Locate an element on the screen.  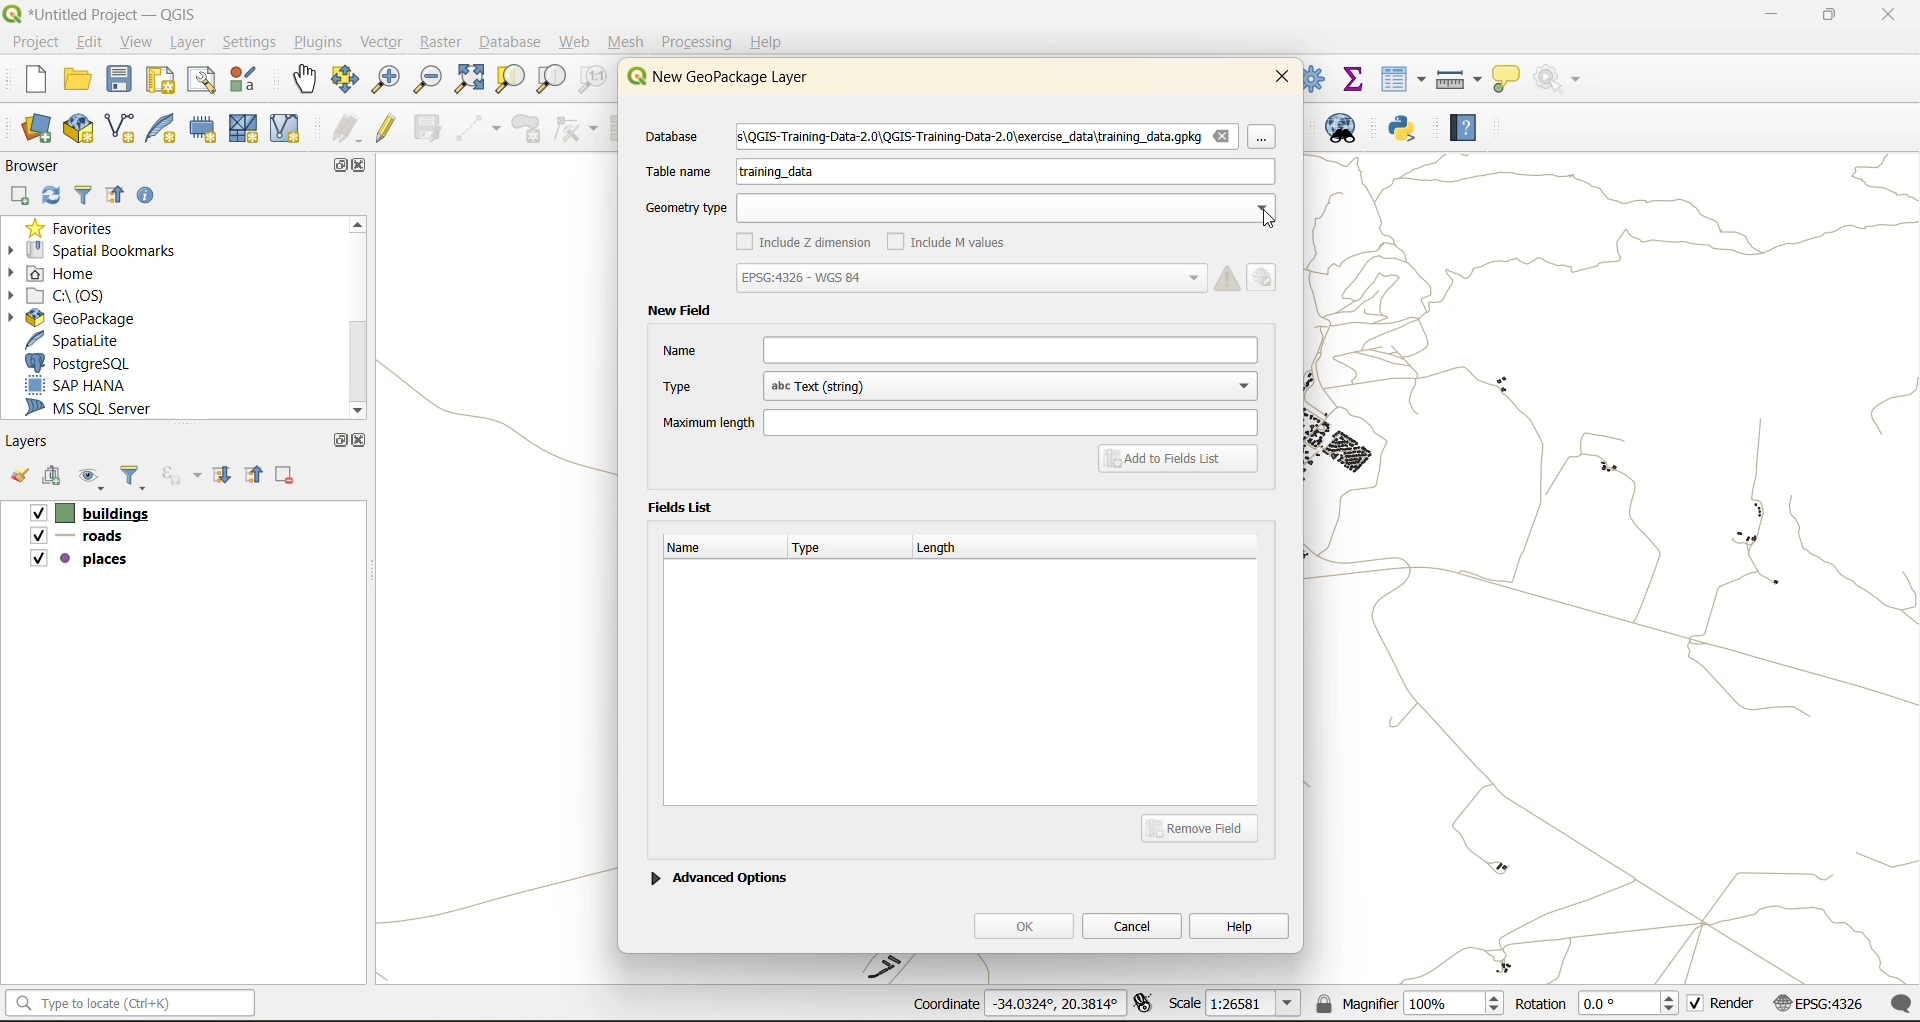
mesh is located at coordinates (246, 128).